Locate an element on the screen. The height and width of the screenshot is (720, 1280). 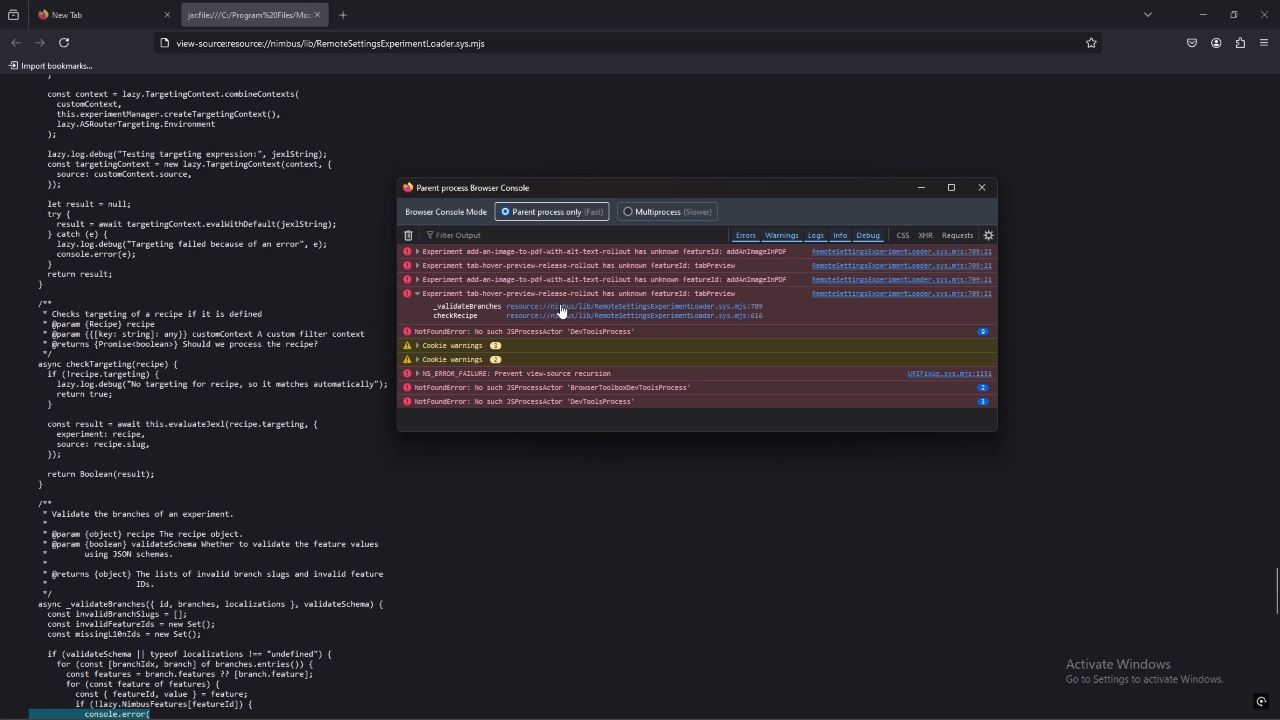
log is located at coordinates (587, 373).